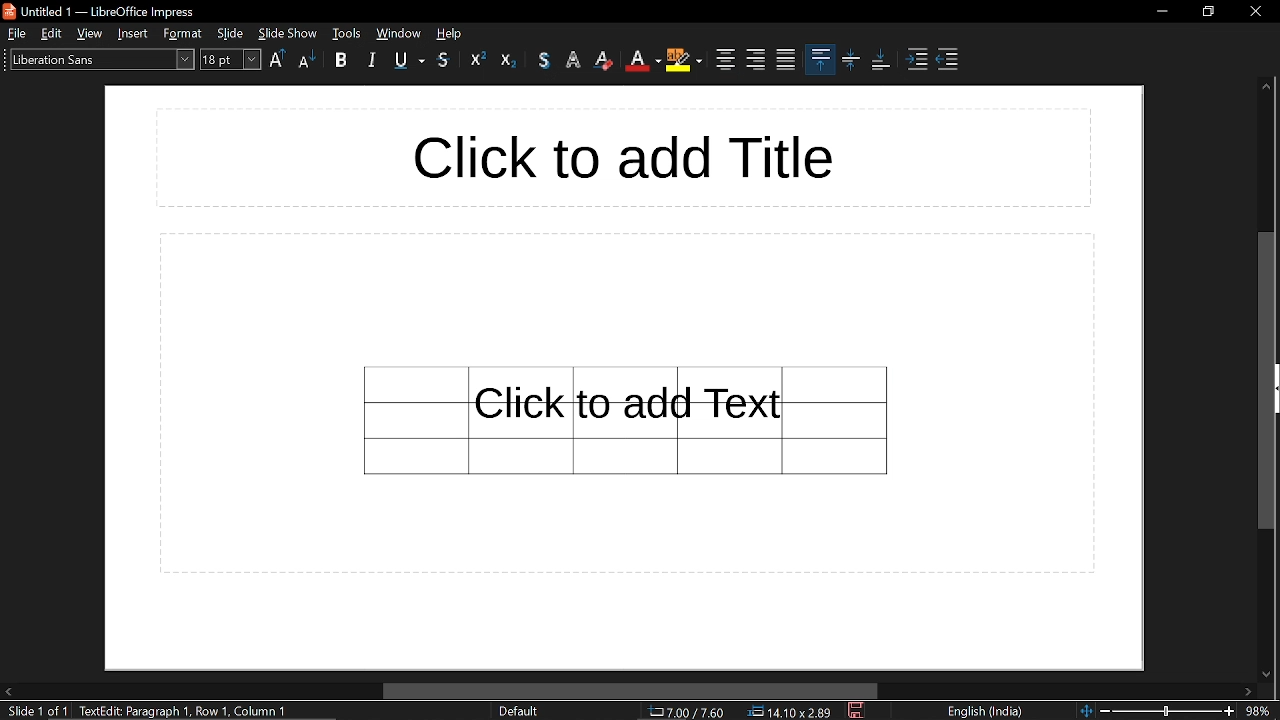 This screenshot has height=720, width=1280. I want to click on lower case, so click(307, 61).